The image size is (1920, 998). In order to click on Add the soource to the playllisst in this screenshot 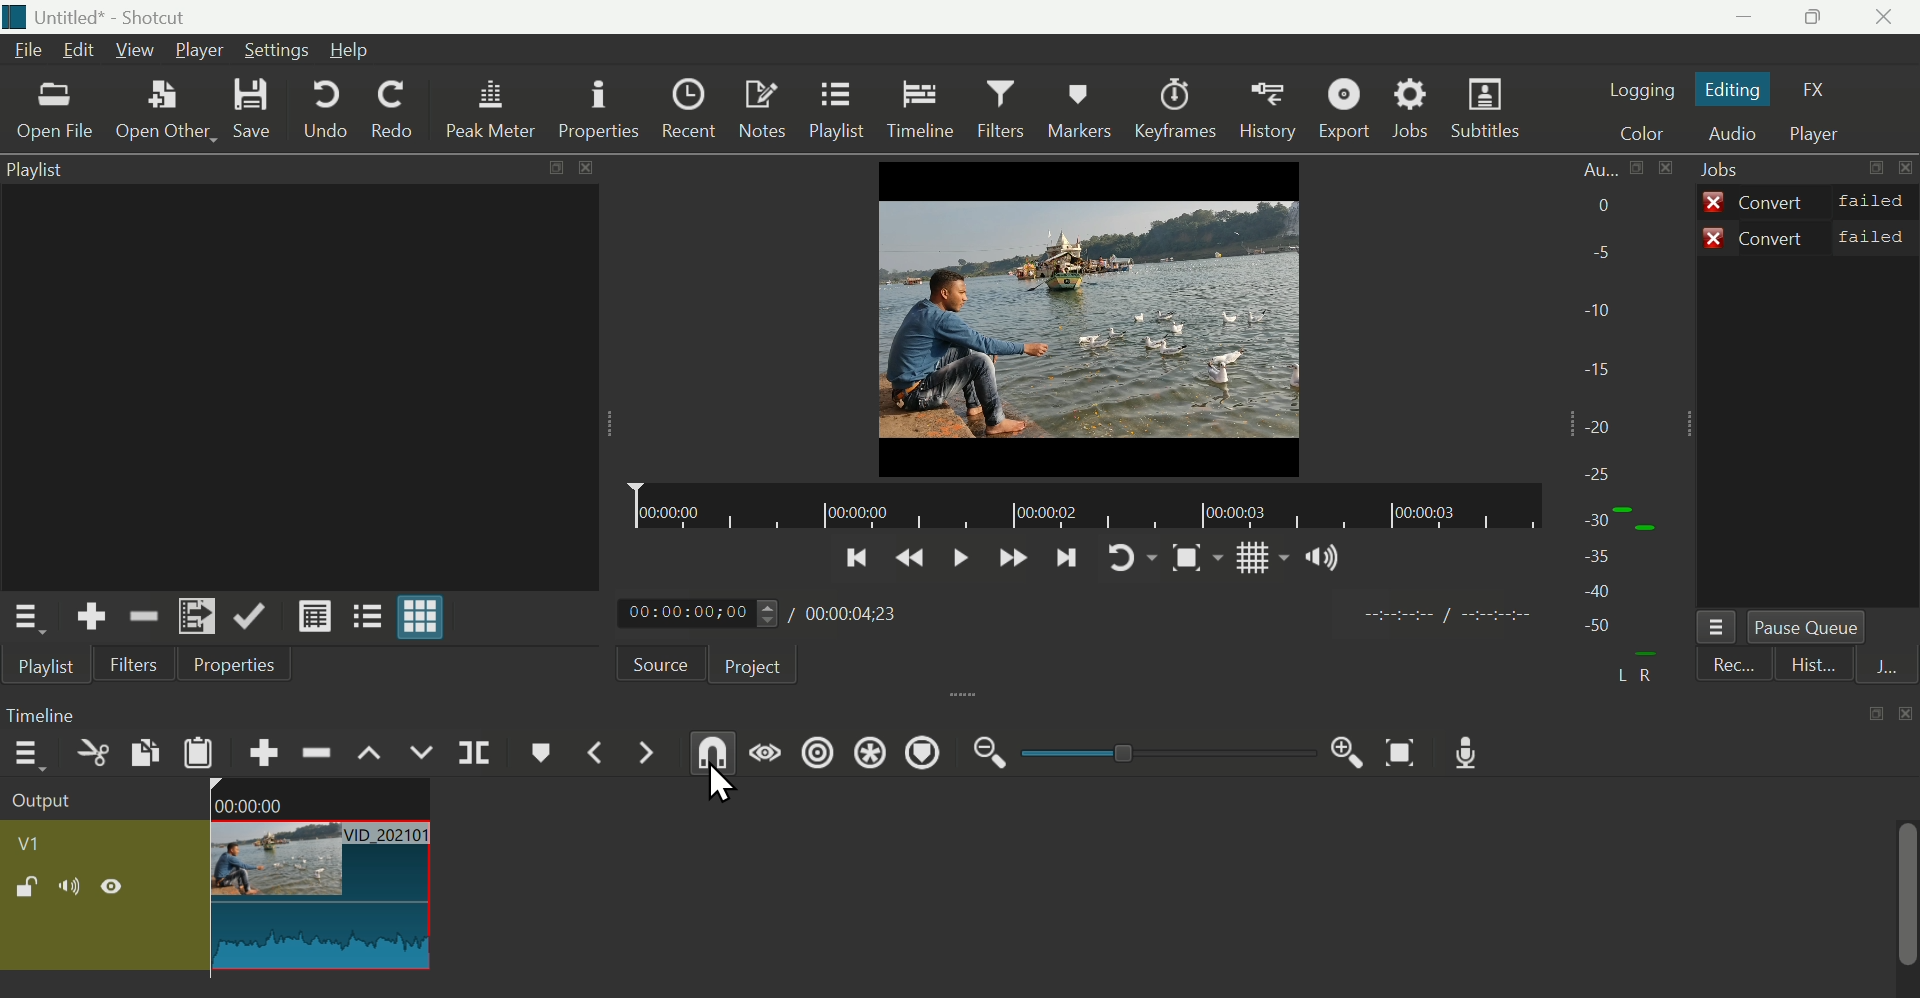, I will do `click(95, 616)`.